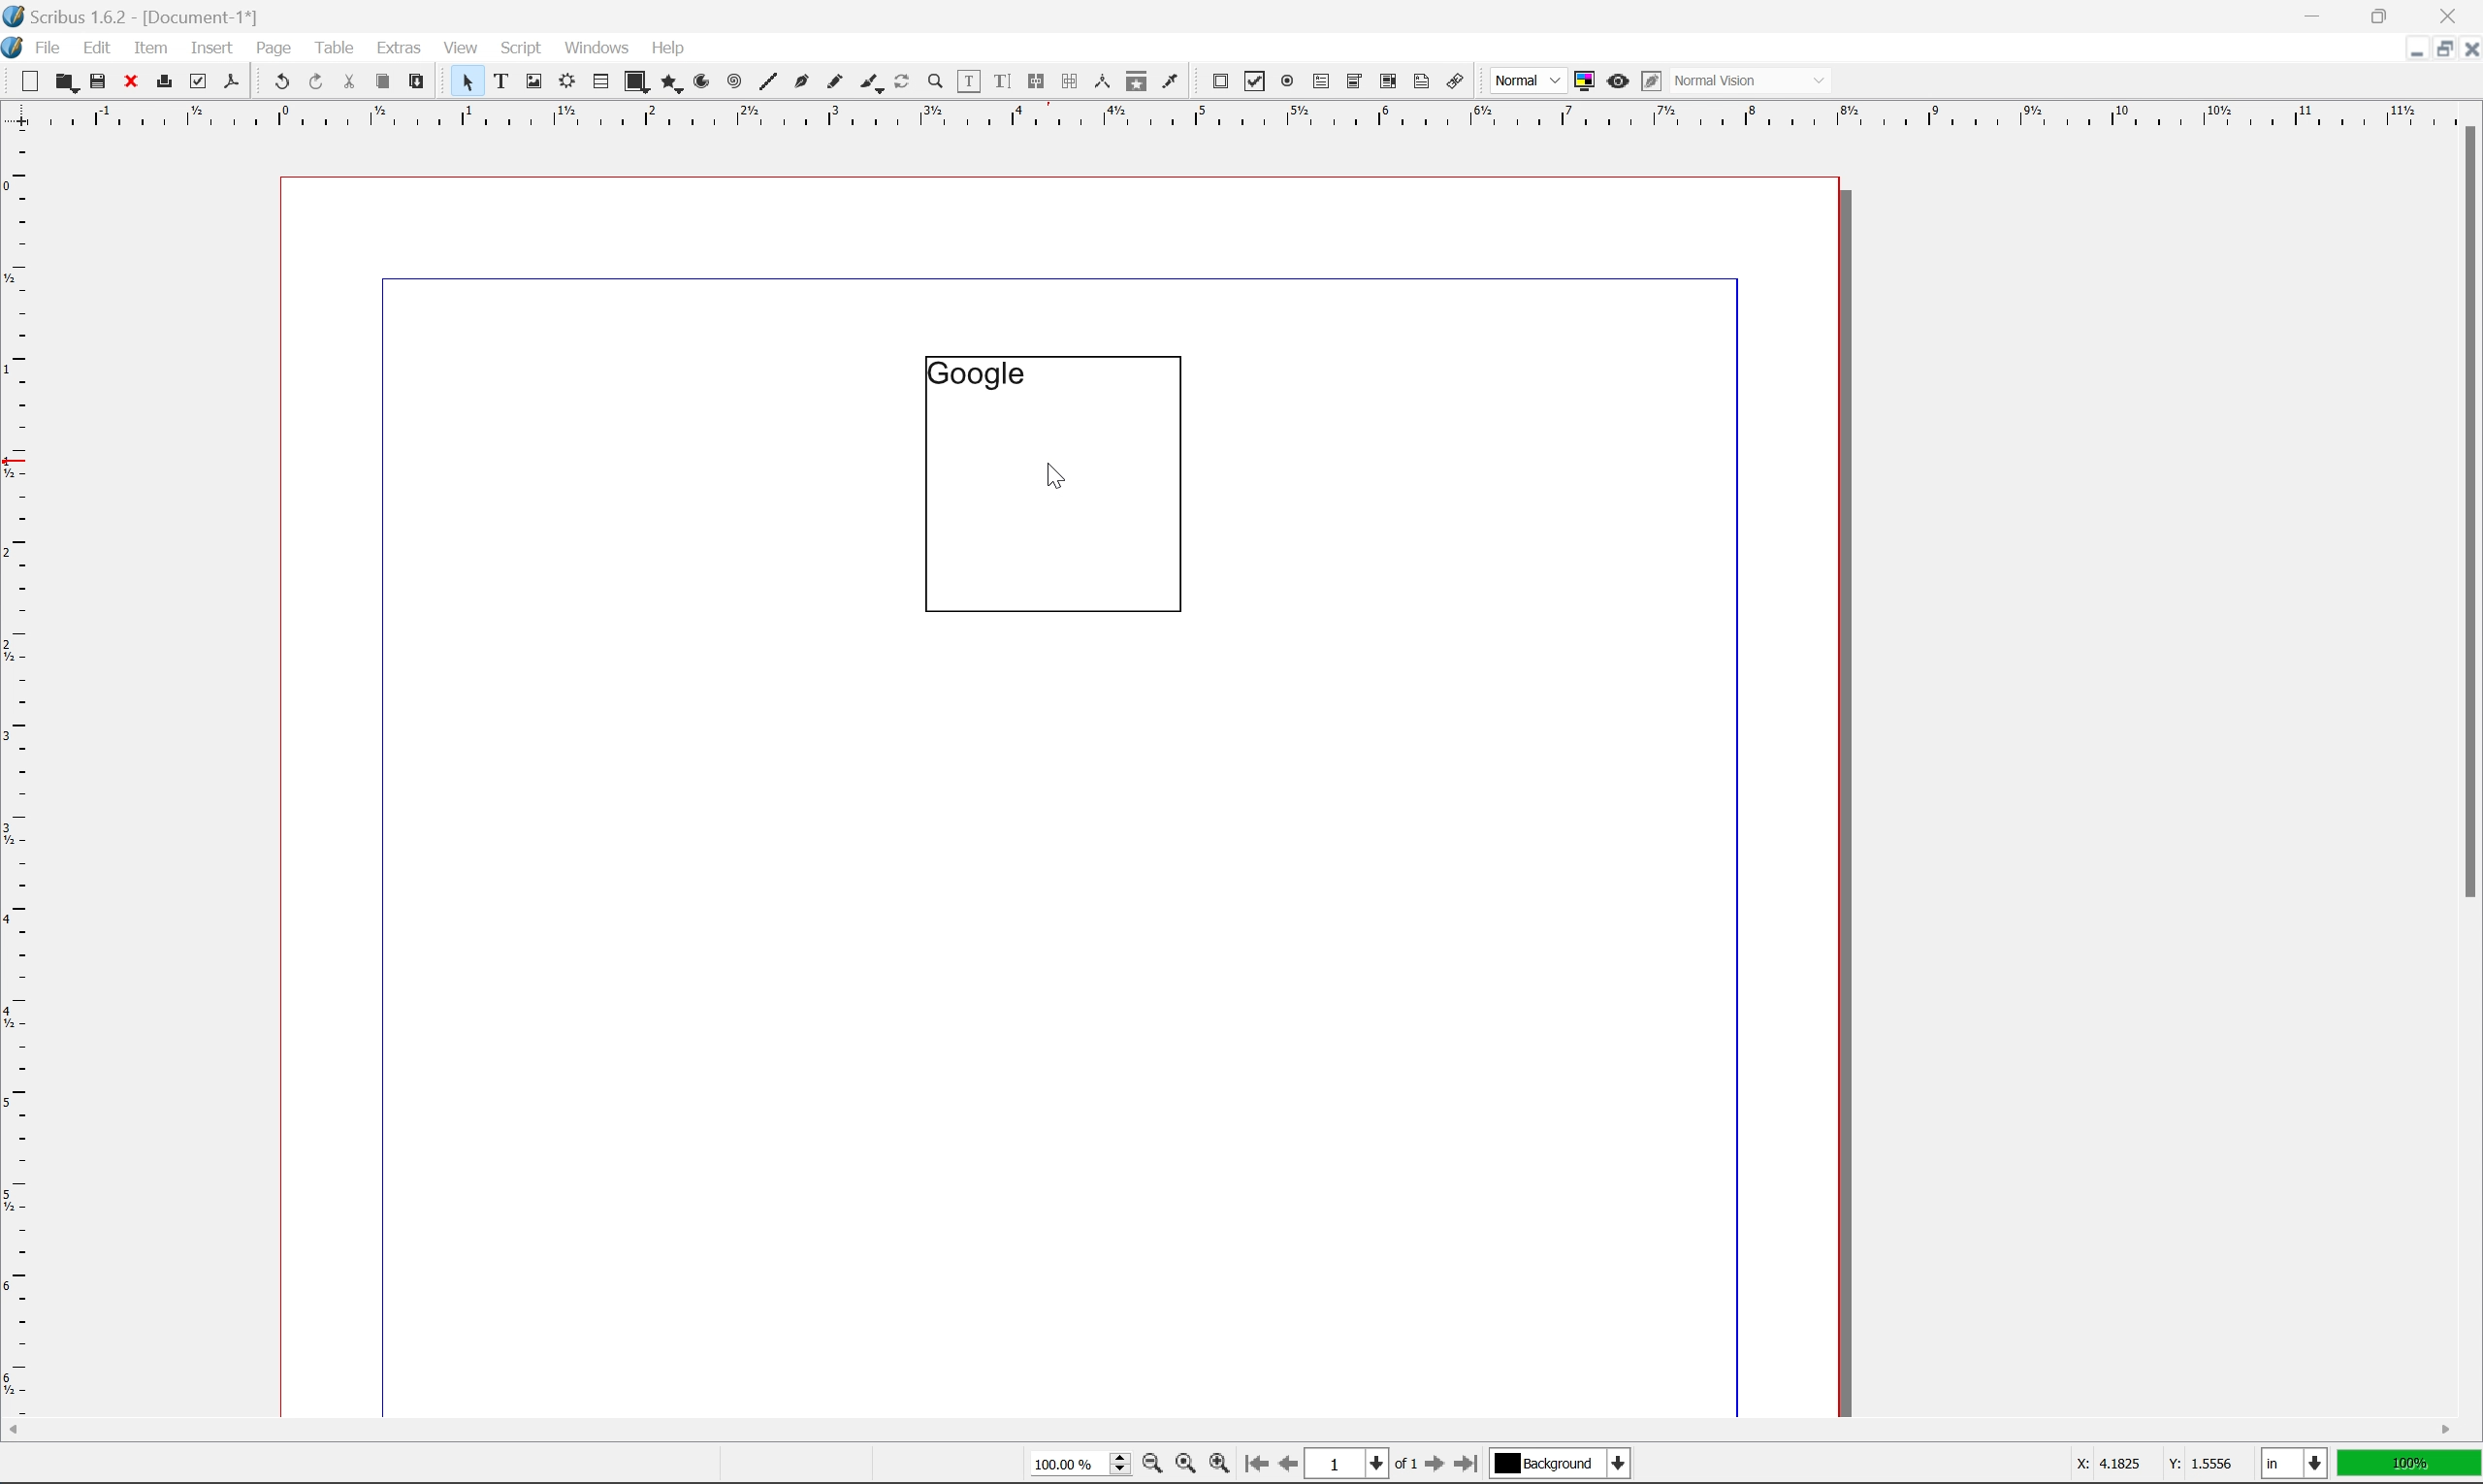 This screenshot has height=1484, width=2483. What do you see at coordinates (1171, 80) in the screenshot?
I see `eye dropper` at bounding box center [1171, 80].